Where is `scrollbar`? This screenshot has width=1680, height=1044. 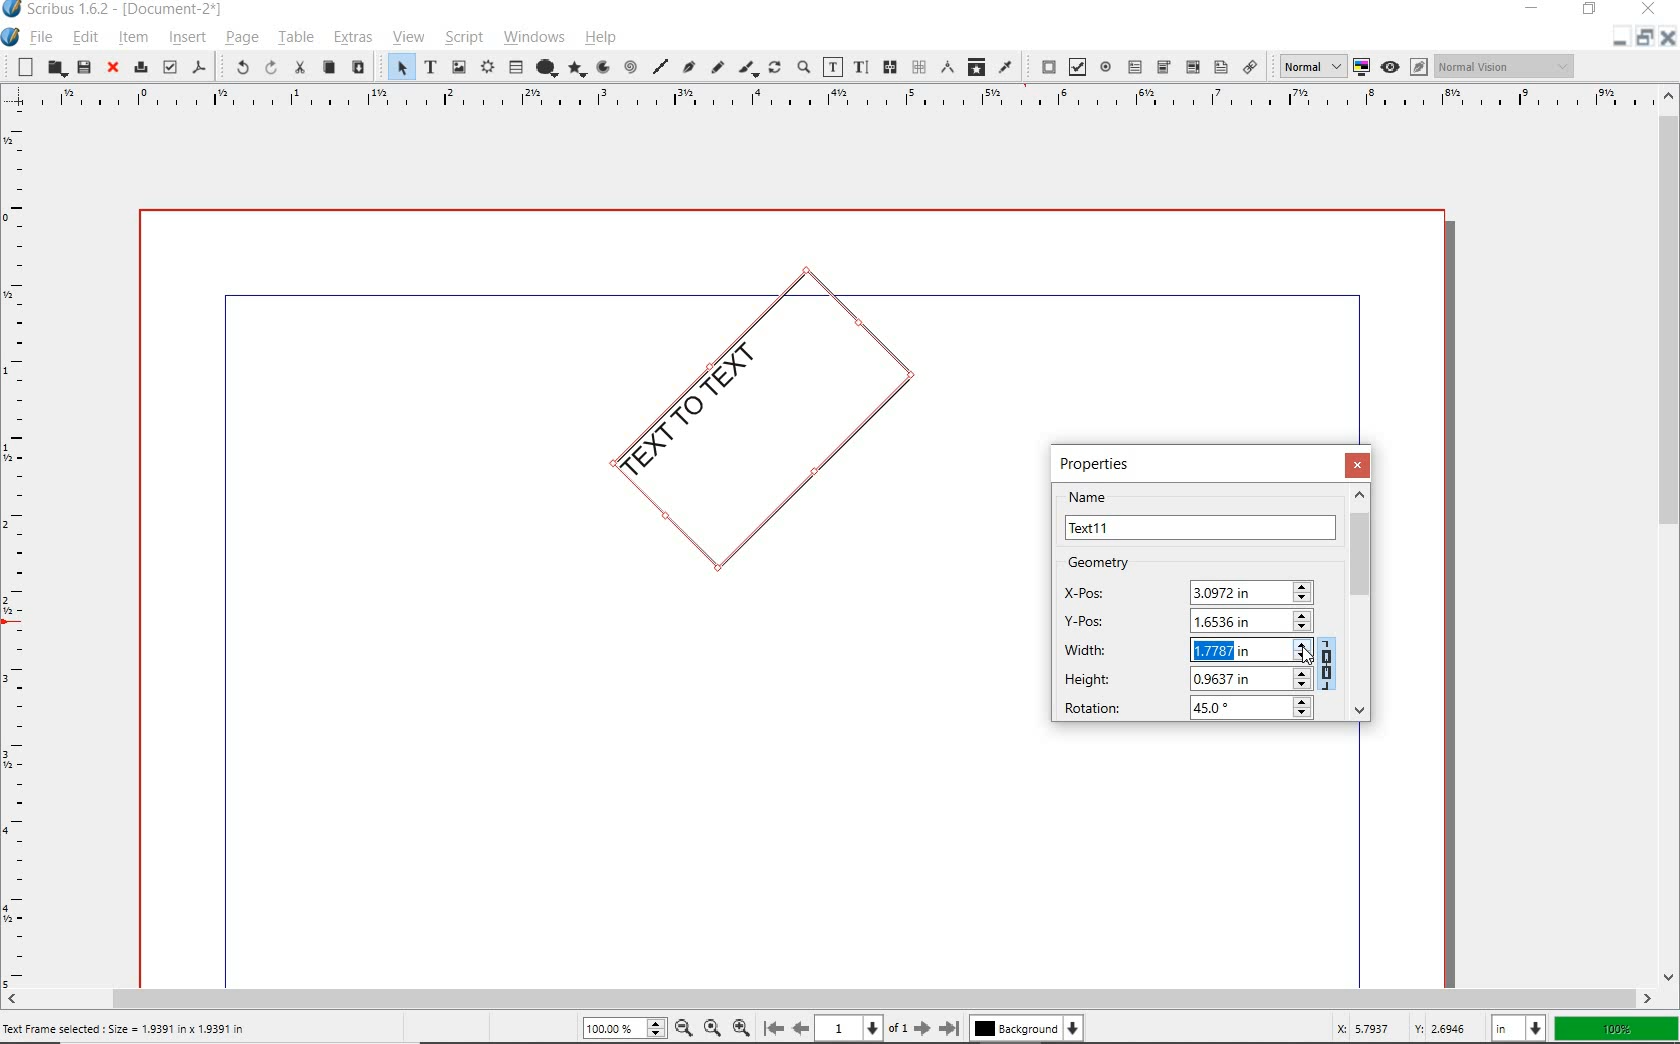
scrollbar is located at coordinates (829, 999).